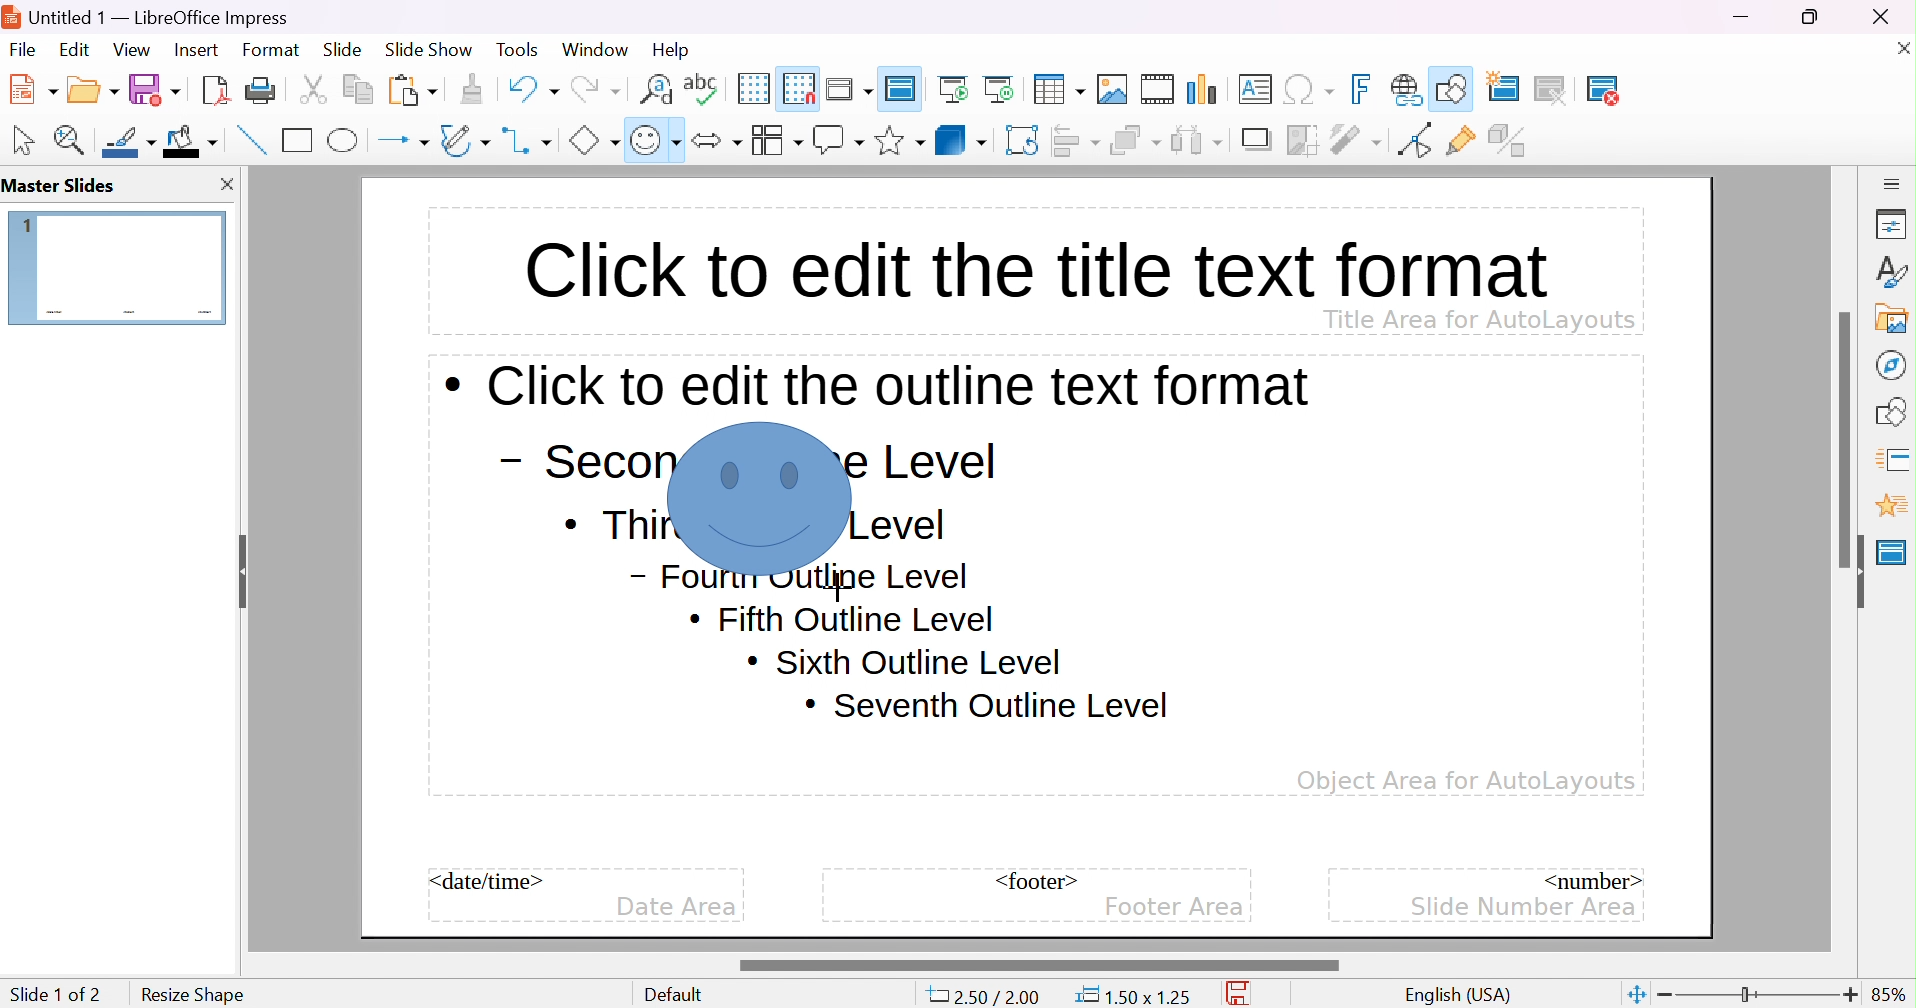 The height and width of the screenshot is (1008, 1916). I want to click on fit slide to current window, so click(1635, 993).